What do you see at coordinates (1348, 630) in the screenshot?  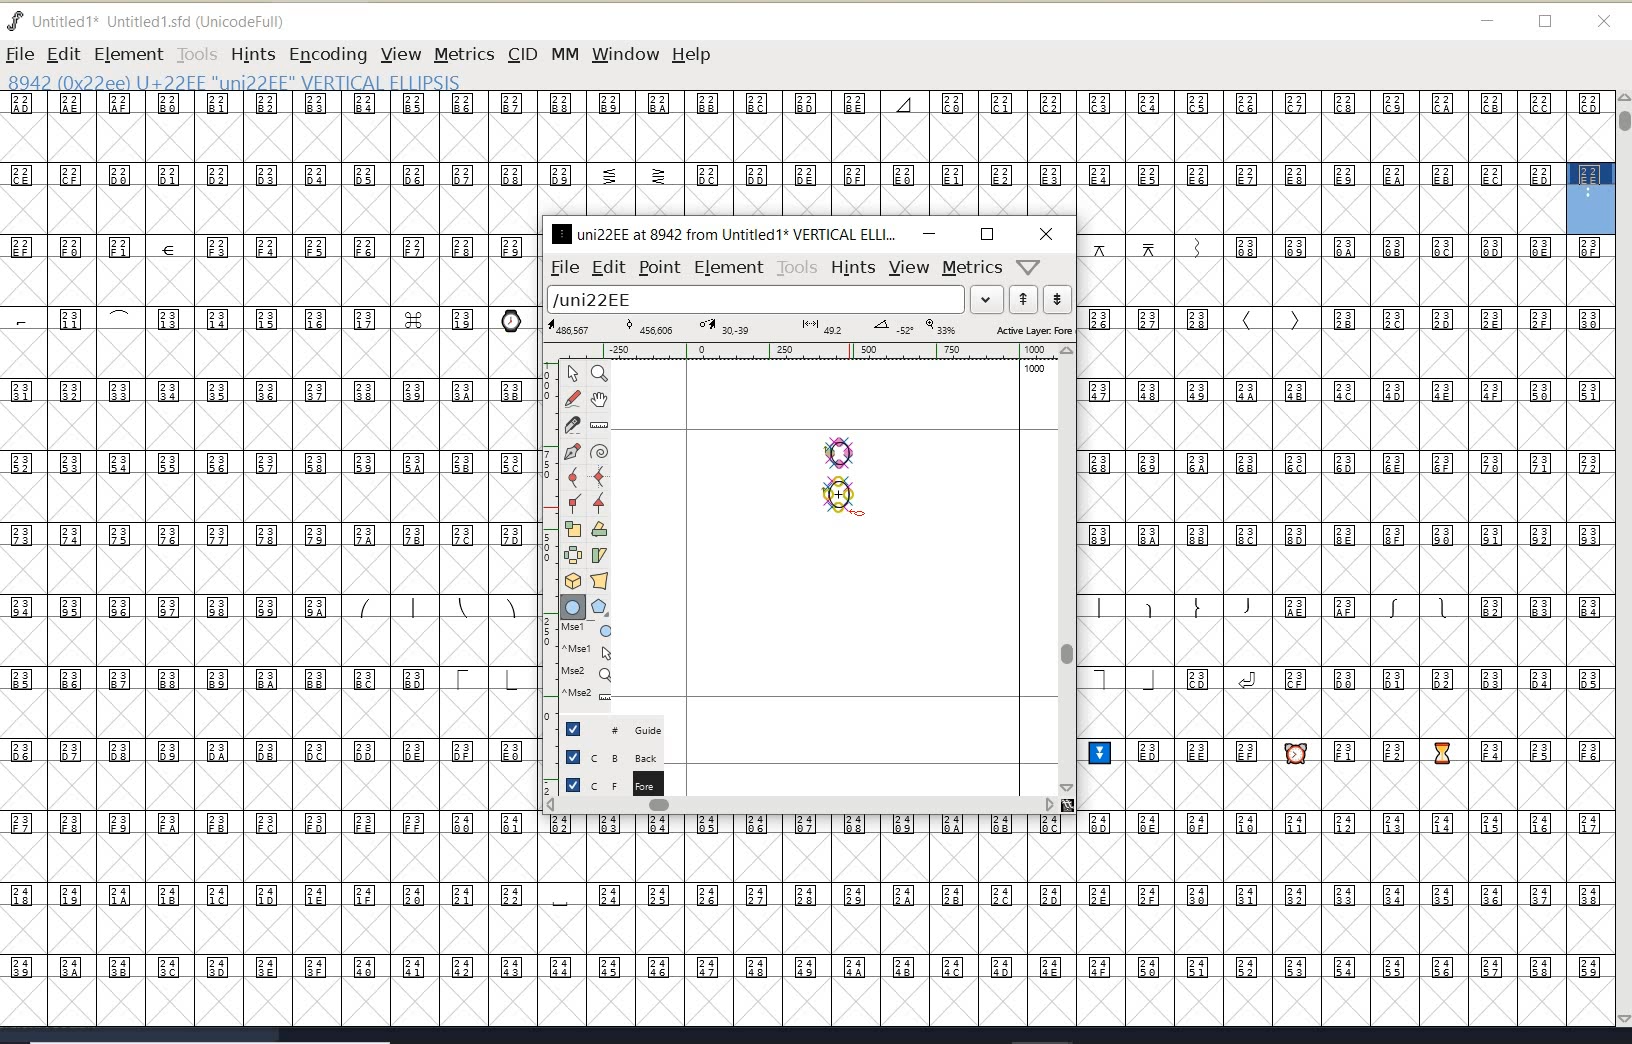 I see `GLYPHY CHARACTERS & NUMBERS` at bounding box center [1348, 630].